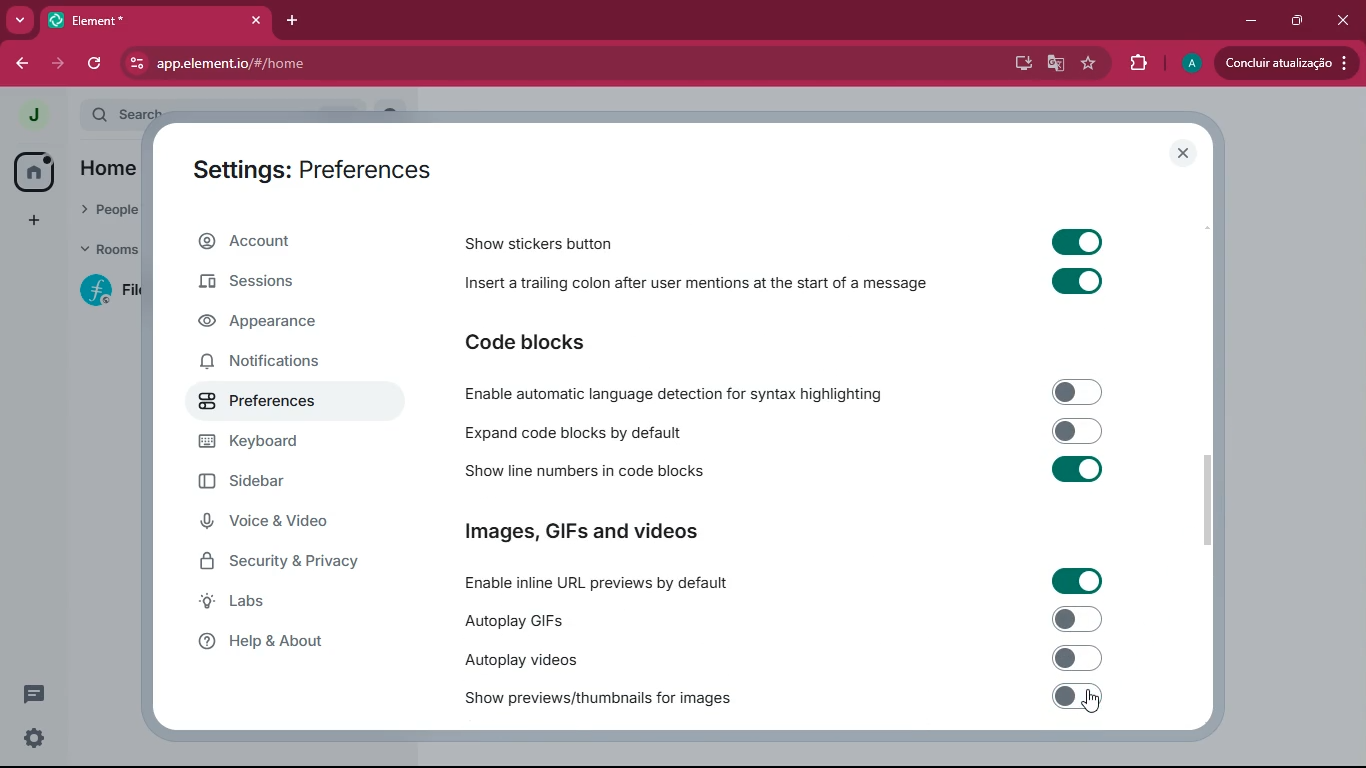 This screenshot has width=1366, height=768. Describe the element at coordinates (20, 63) in the screenshot. I see `back` at that location.